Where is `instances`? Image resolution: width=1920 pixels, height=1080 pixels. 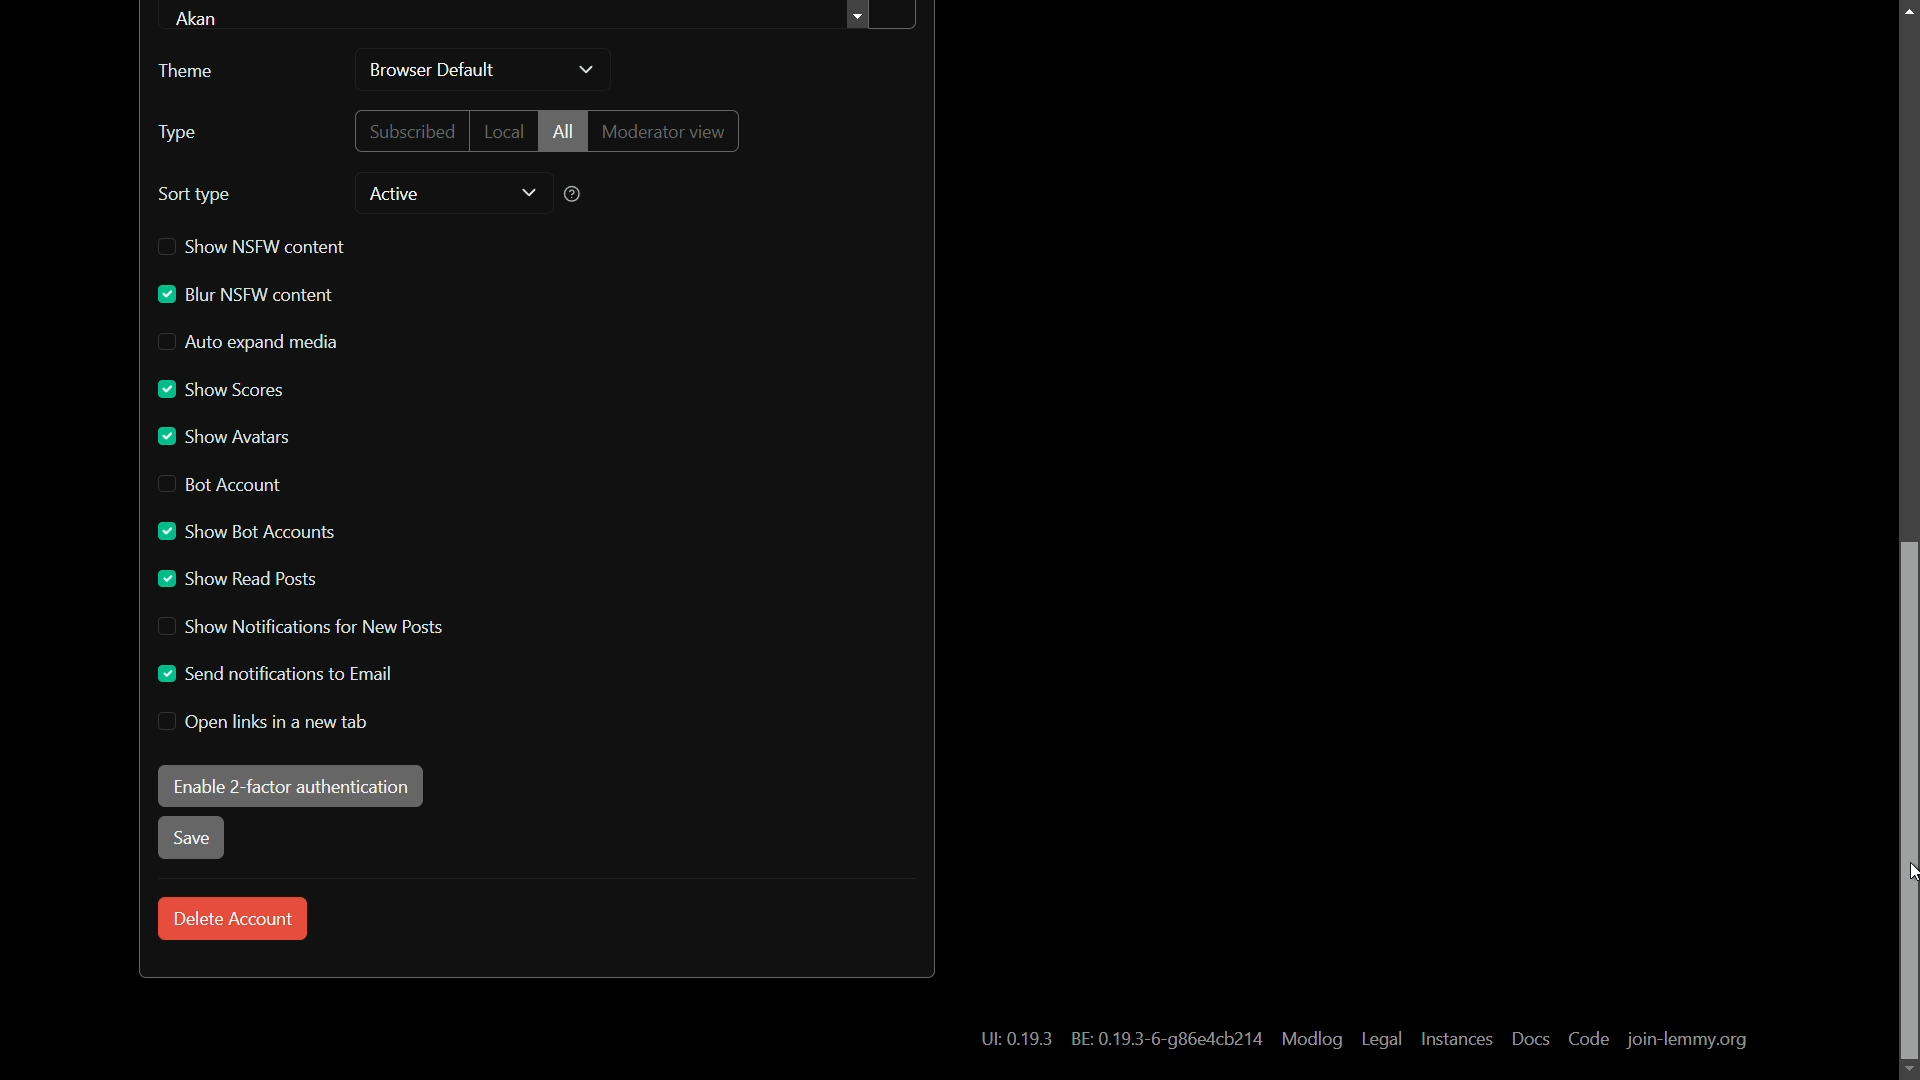 instances is located at coordinates (1459, 1039).